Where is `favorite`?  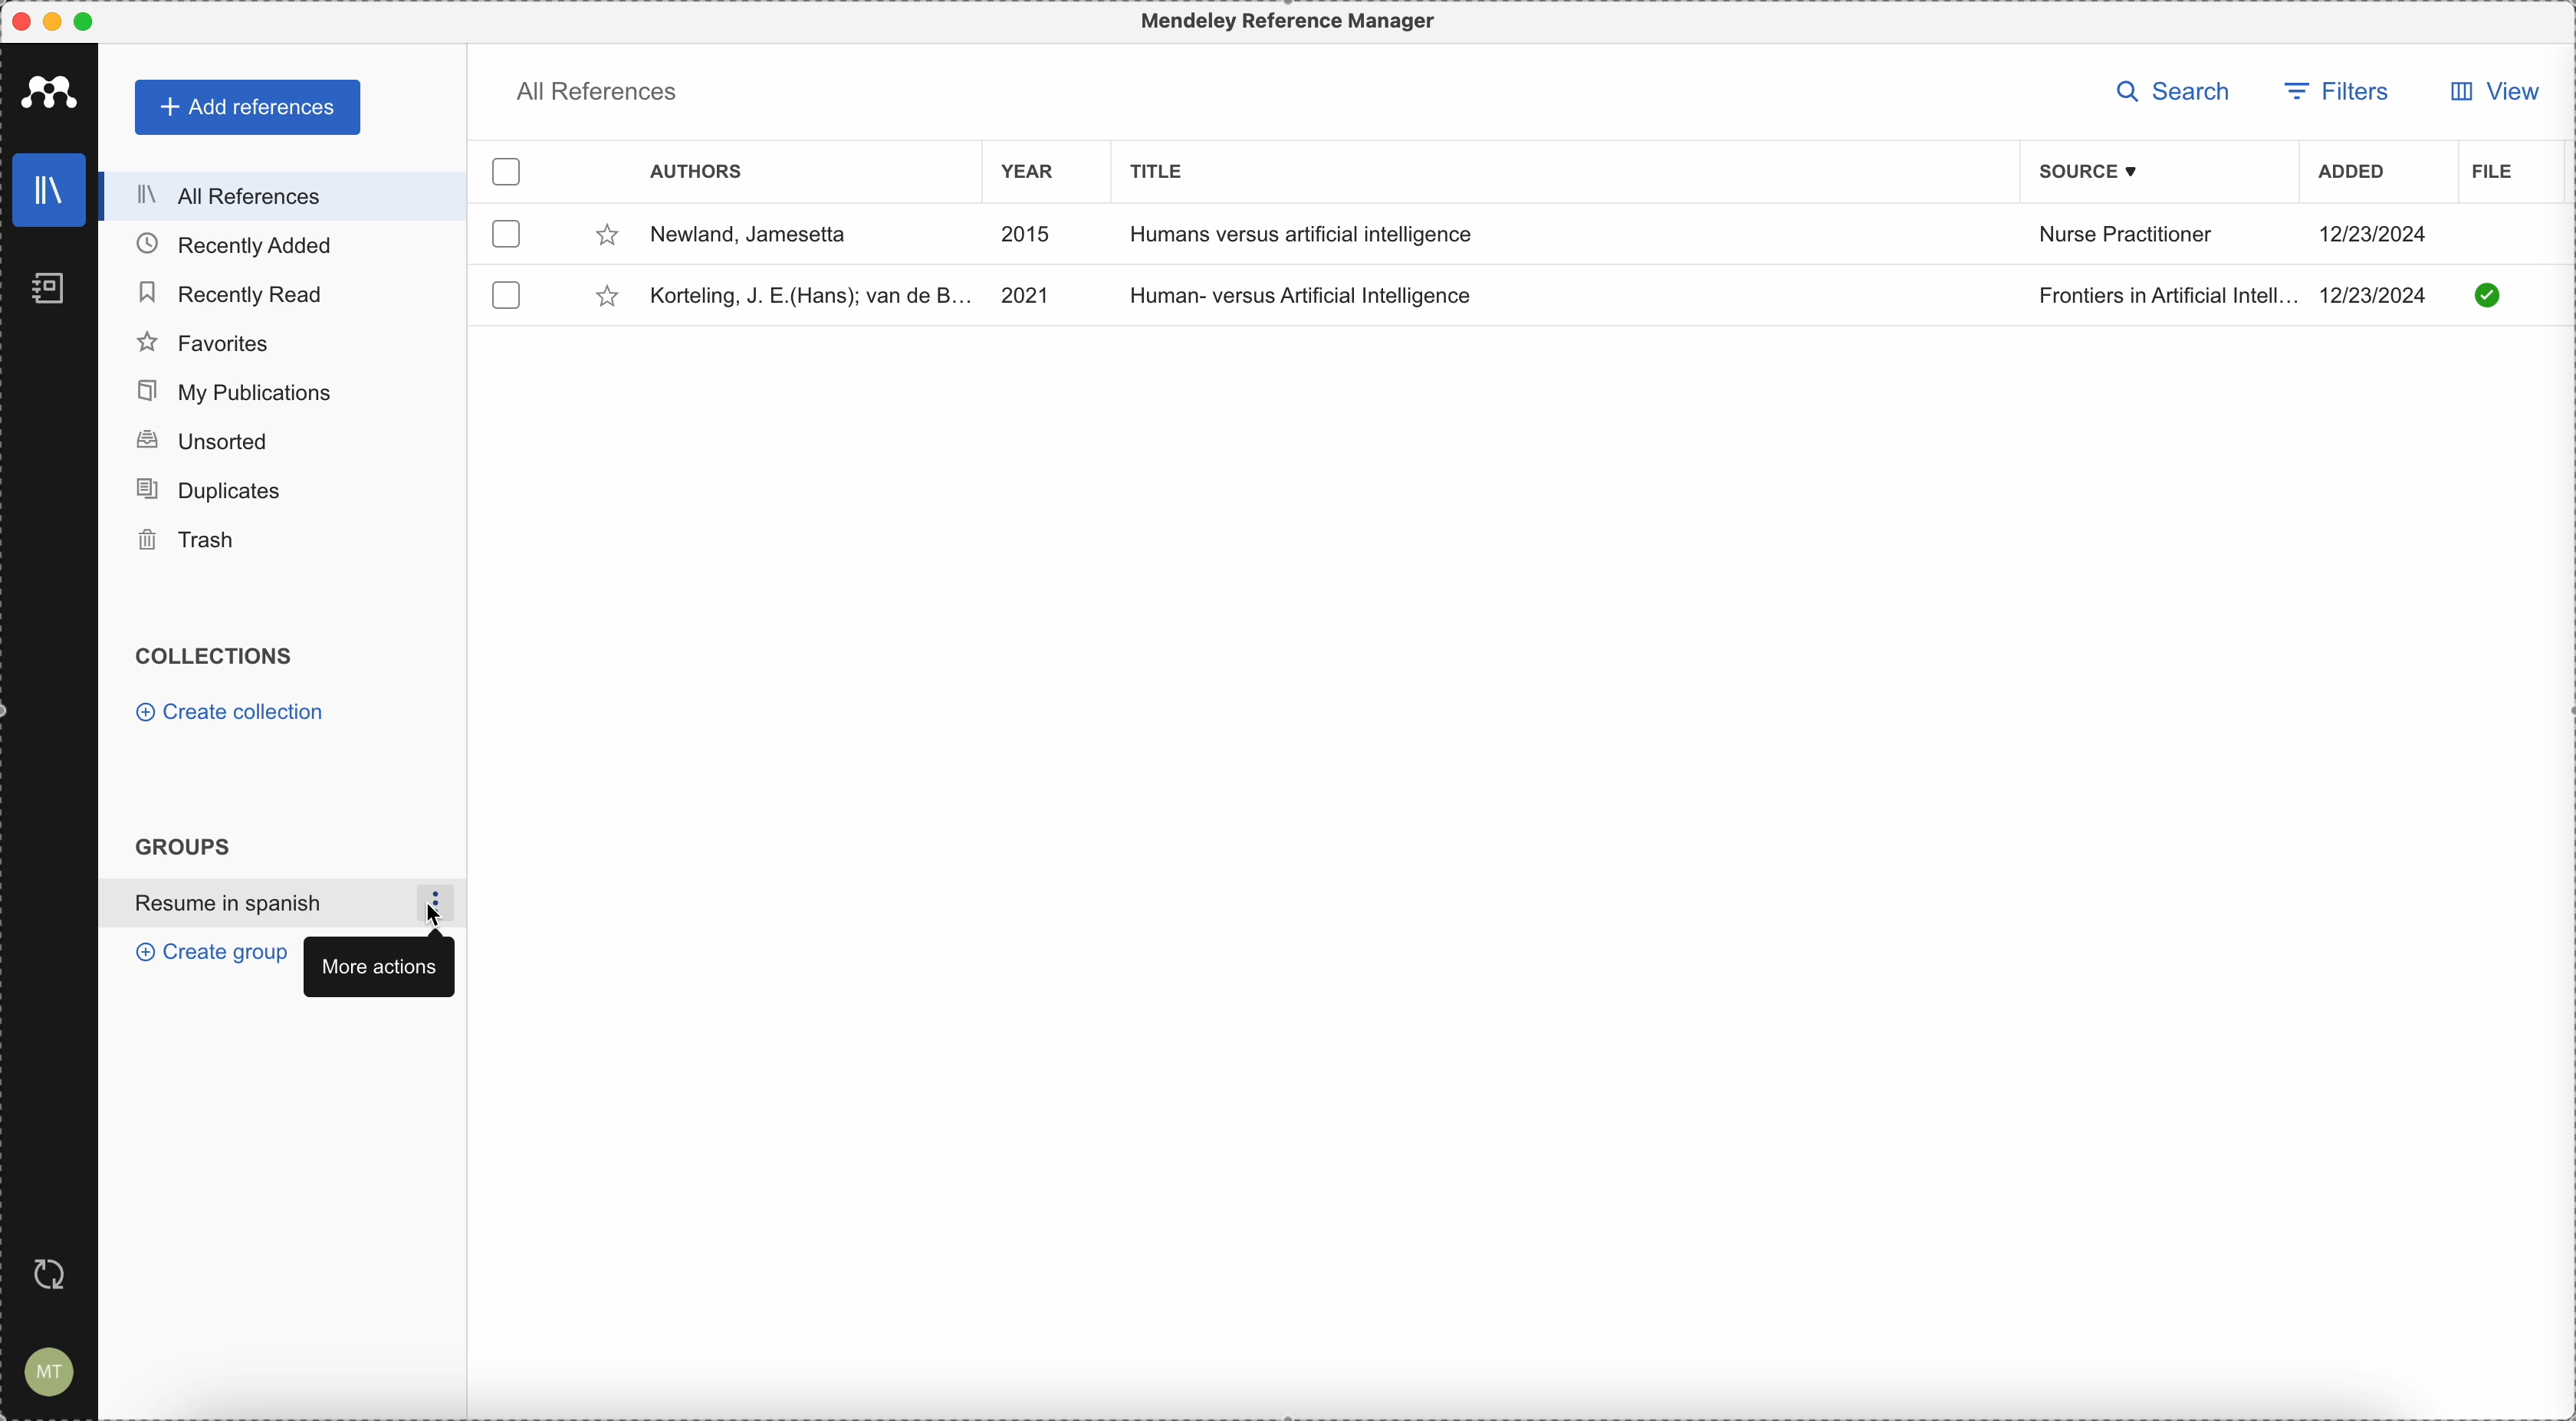 favorite is located at coordinates (604, 236).